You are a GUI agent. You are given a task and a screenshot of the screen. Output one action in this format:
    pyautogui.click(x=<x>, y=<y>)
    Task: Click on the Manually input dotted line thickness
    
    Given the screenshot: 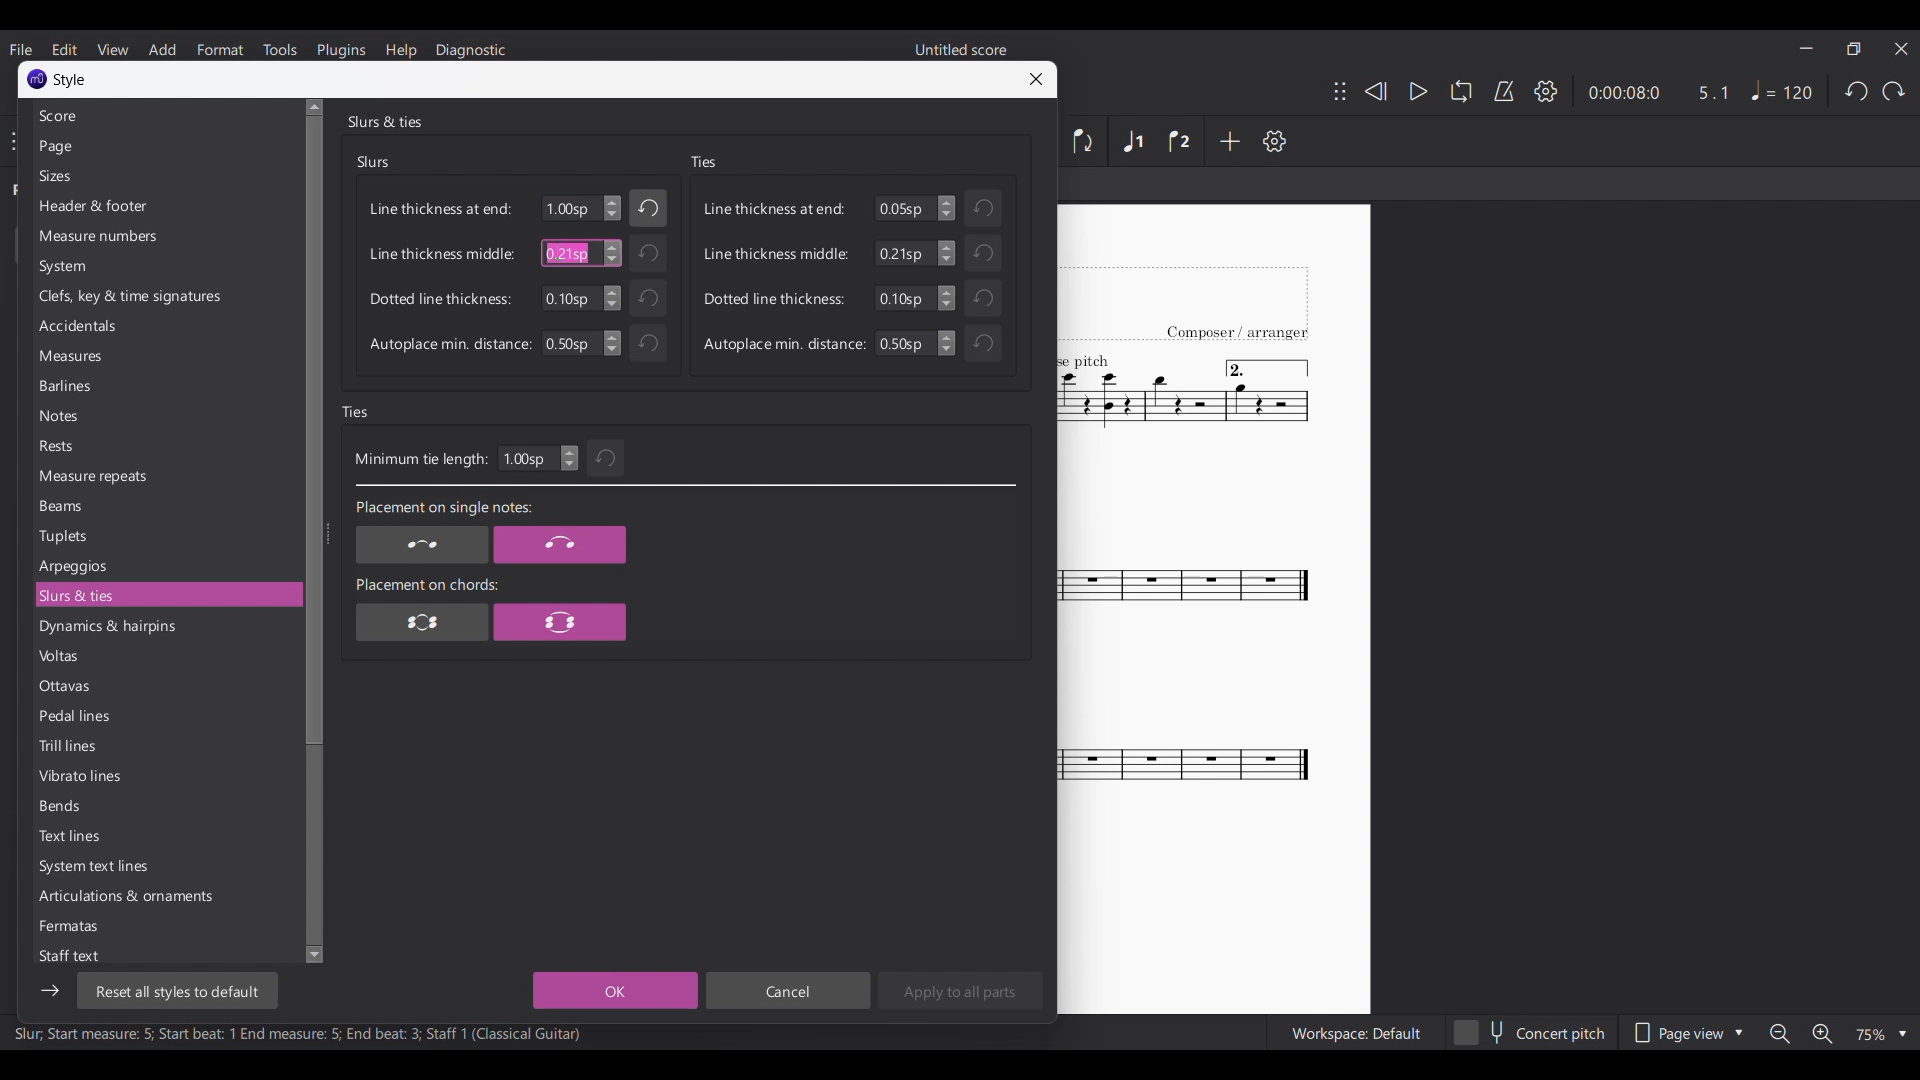 What is the action you would take?
    pyautogui.click(x=569, y=298)
    